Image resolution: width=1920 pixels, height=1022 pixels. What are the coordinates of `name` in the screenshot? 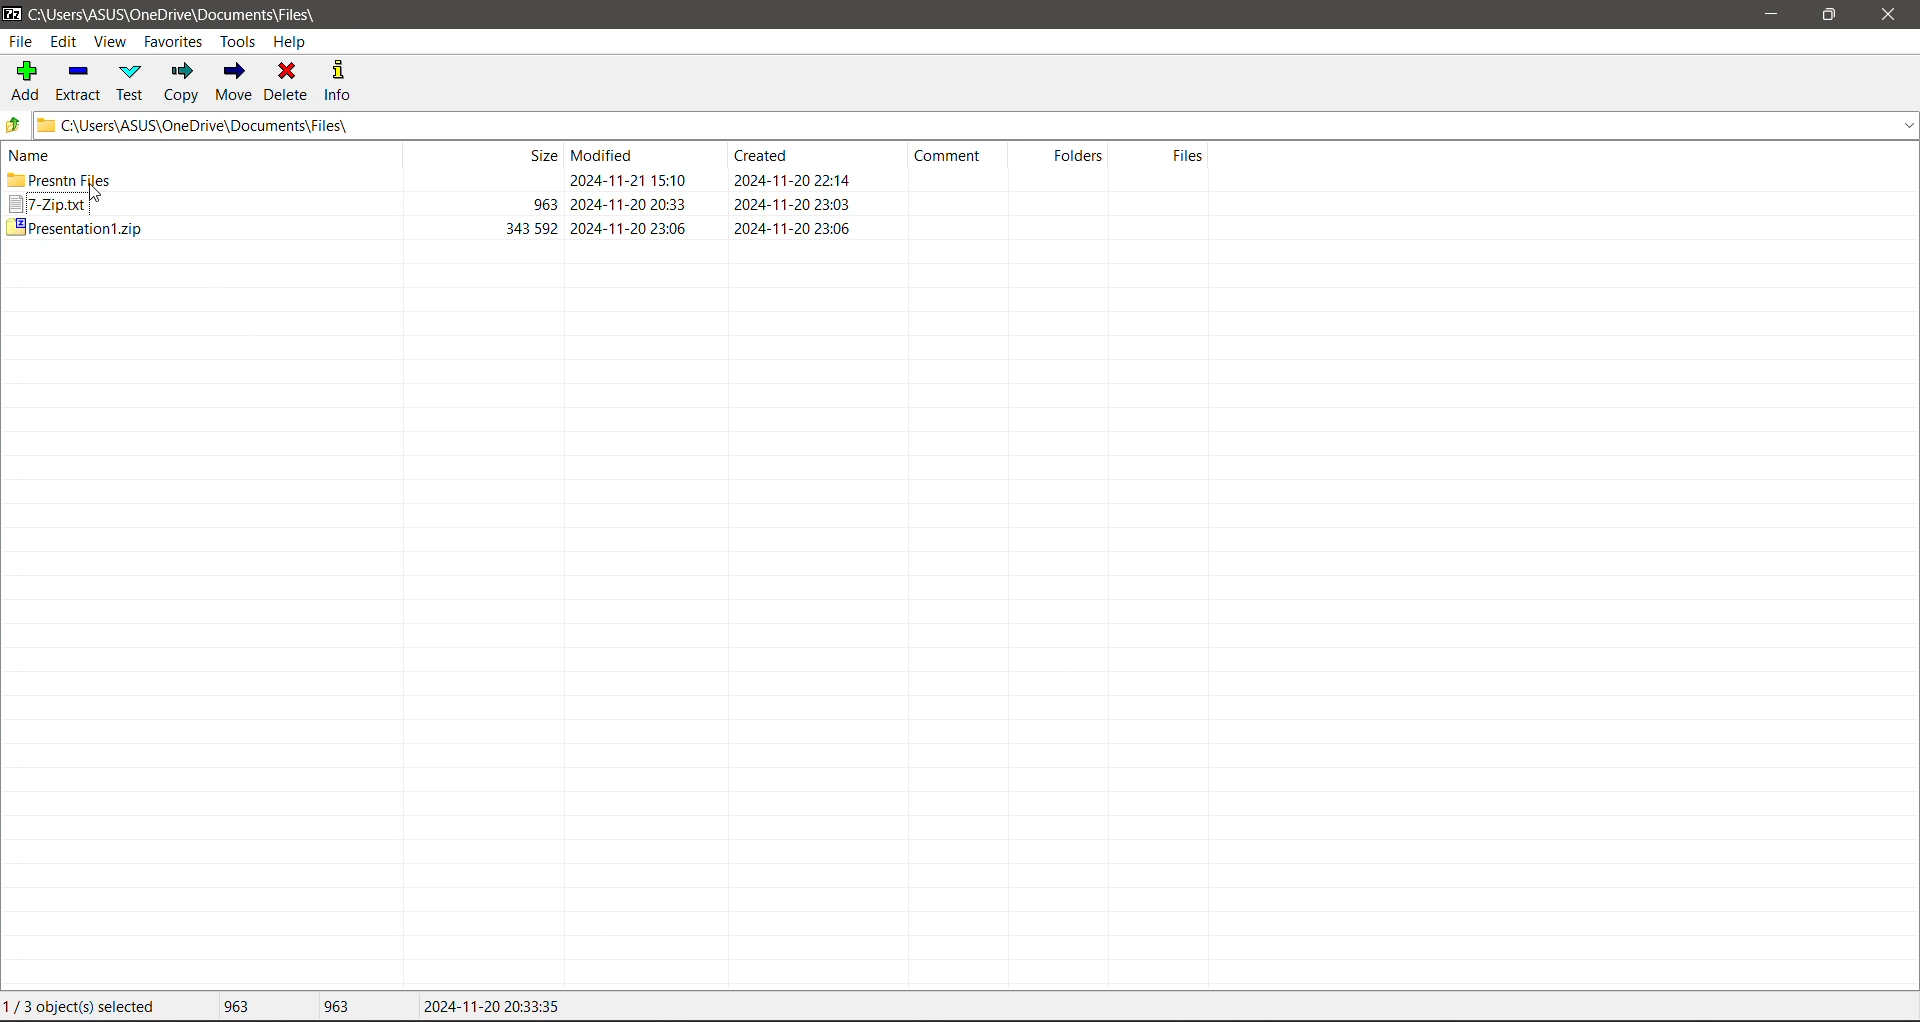 It's located at (40, 154).